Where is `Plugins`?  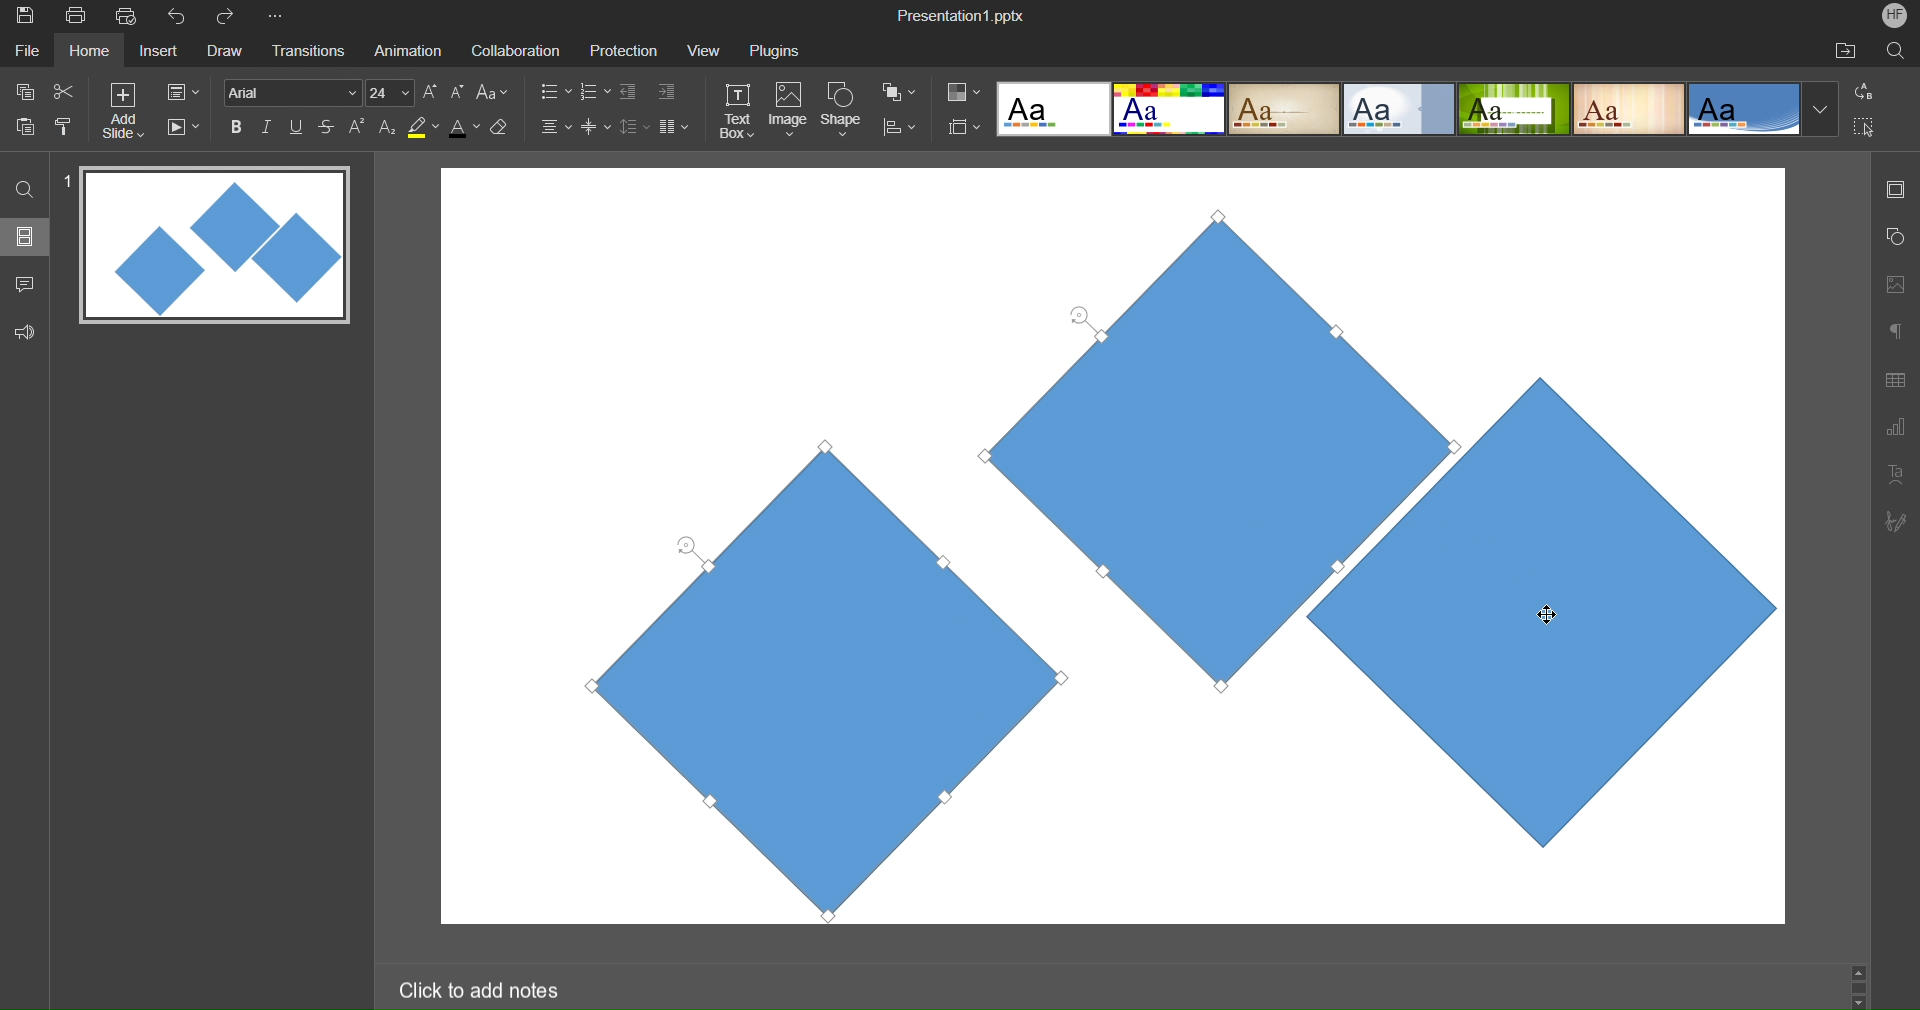 Plugins is located at coordinates (777, 50).